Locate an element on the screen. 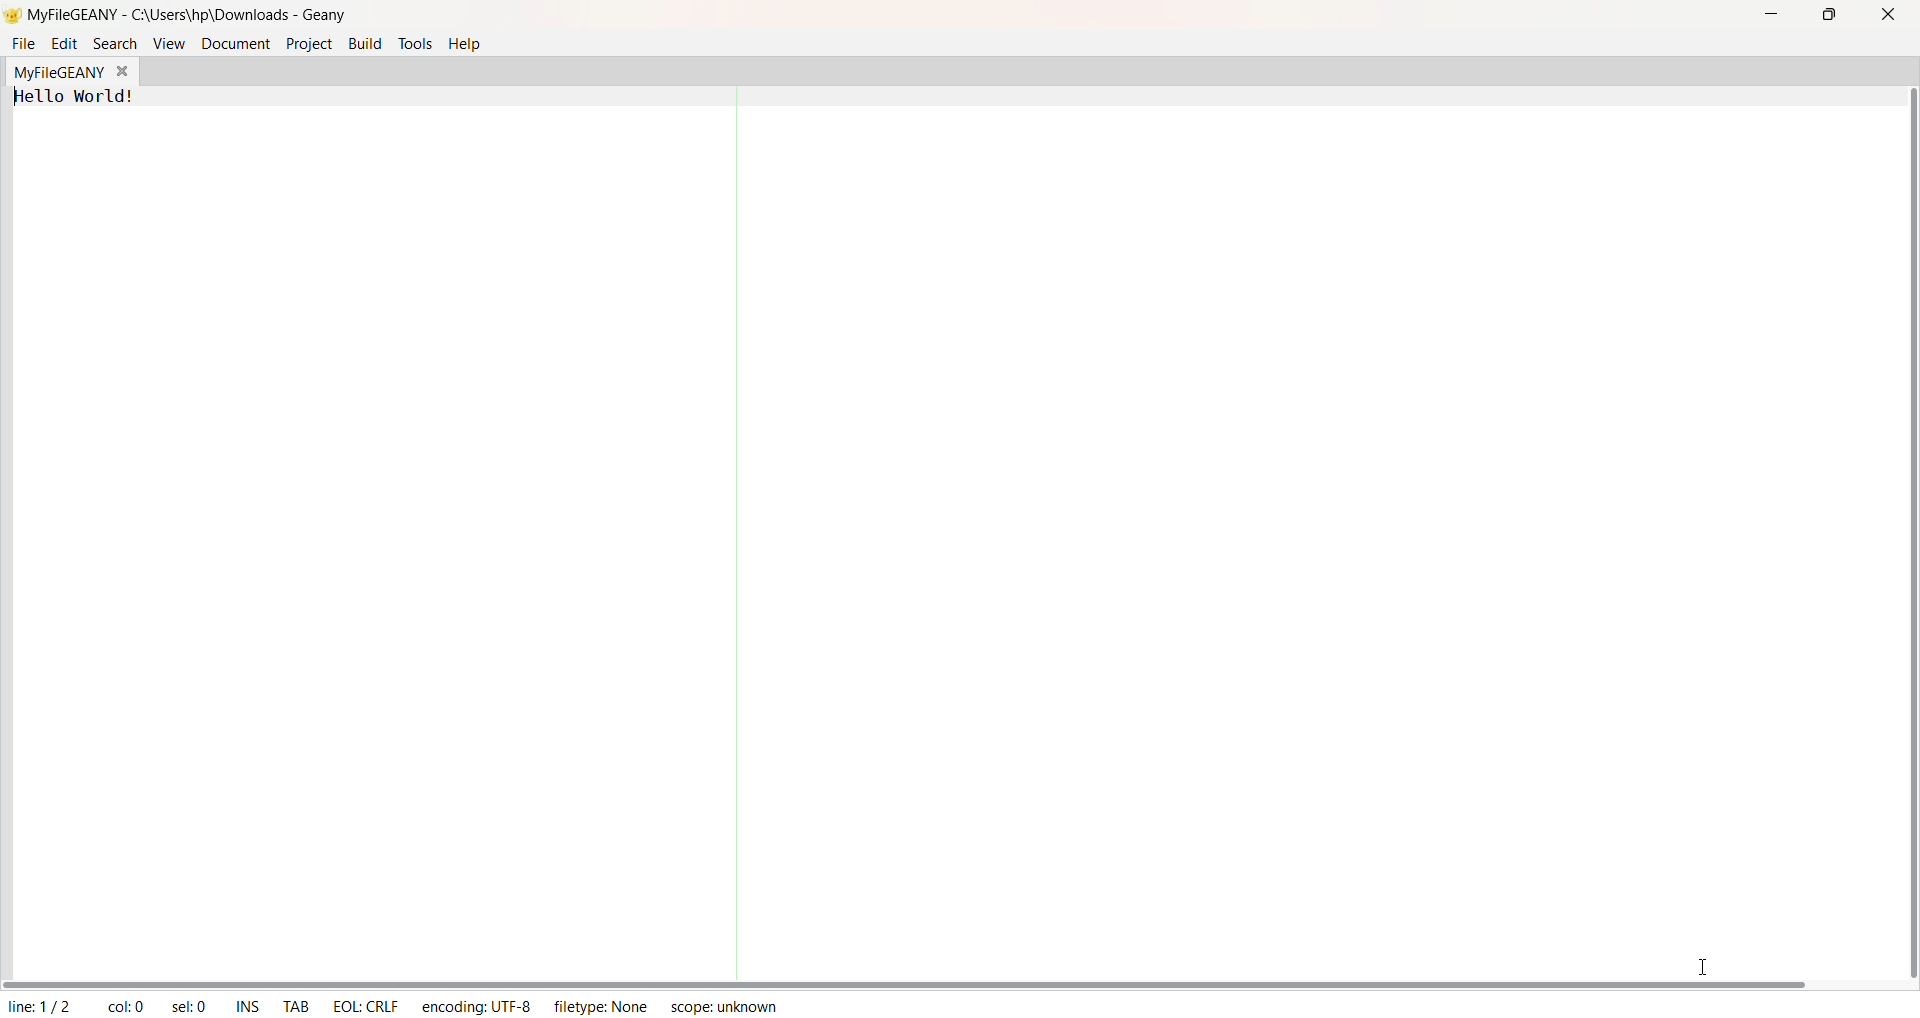  View is located at coordinates (165, 43).